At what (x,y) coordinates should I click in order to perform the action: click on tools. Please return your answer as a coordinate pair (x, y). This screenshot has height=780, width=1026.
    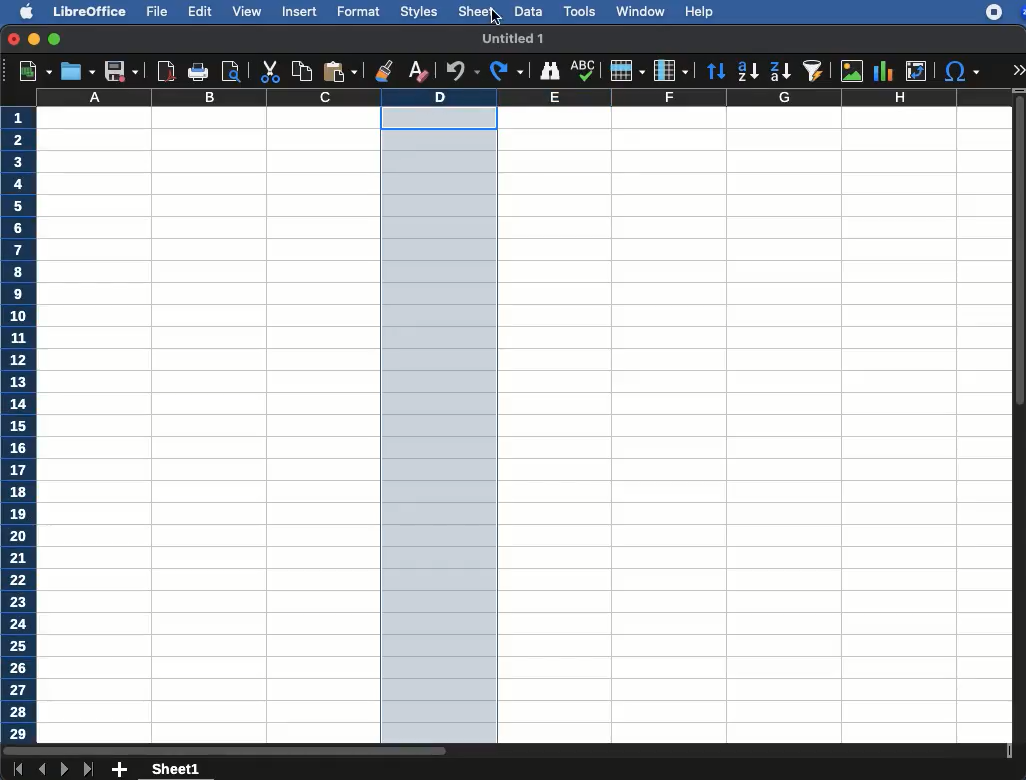
    Looking at the image, I should click on (578, 10).